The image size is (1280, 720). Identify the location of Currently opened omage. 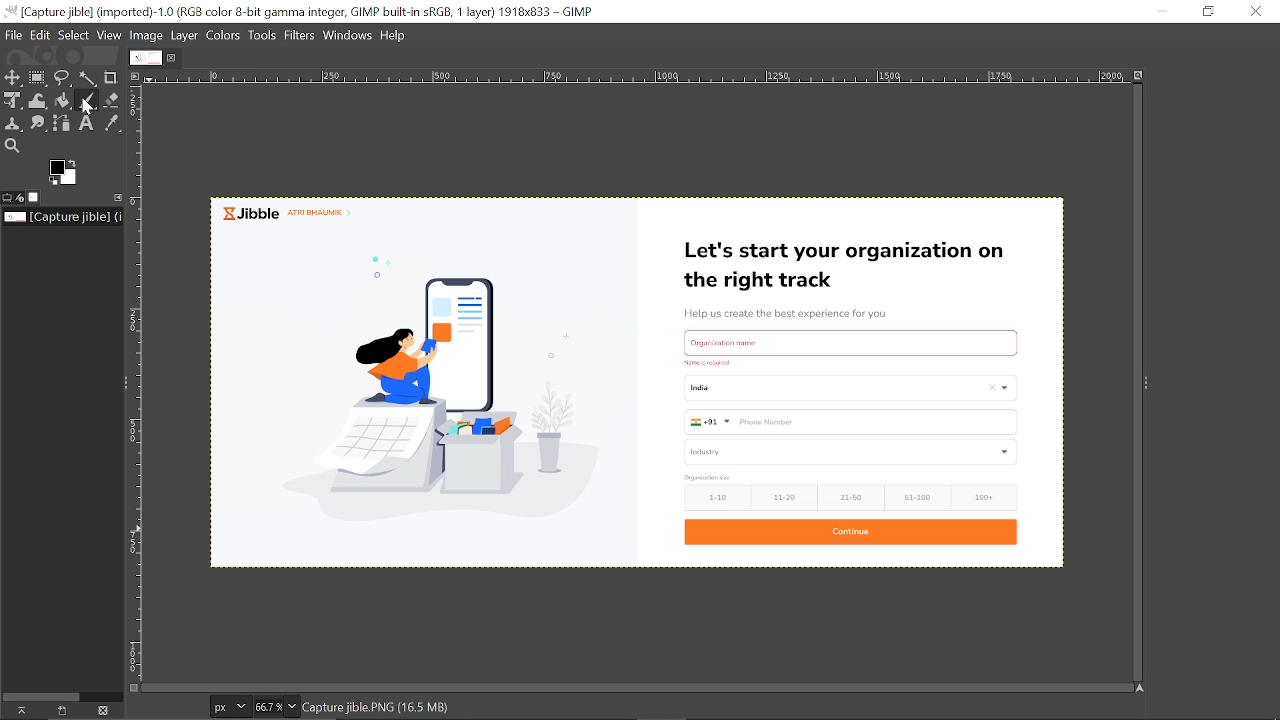
(638, 381).